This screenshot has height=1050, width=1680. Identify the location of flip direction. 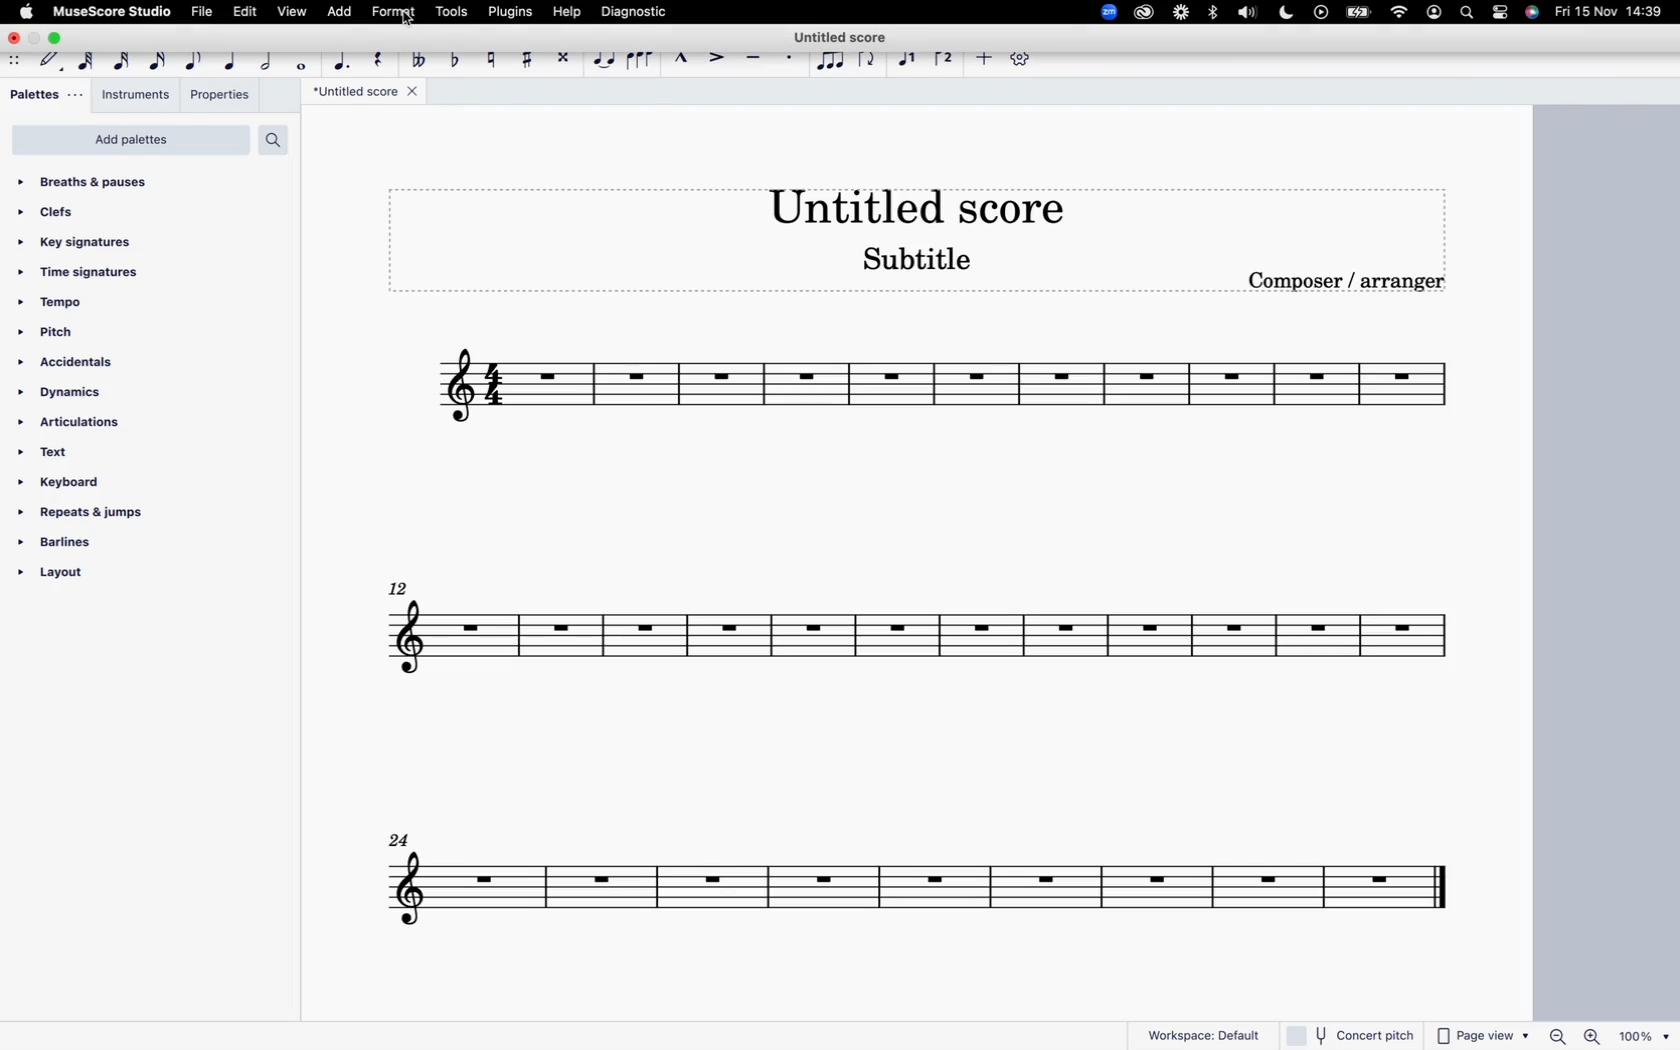
(872, 61).